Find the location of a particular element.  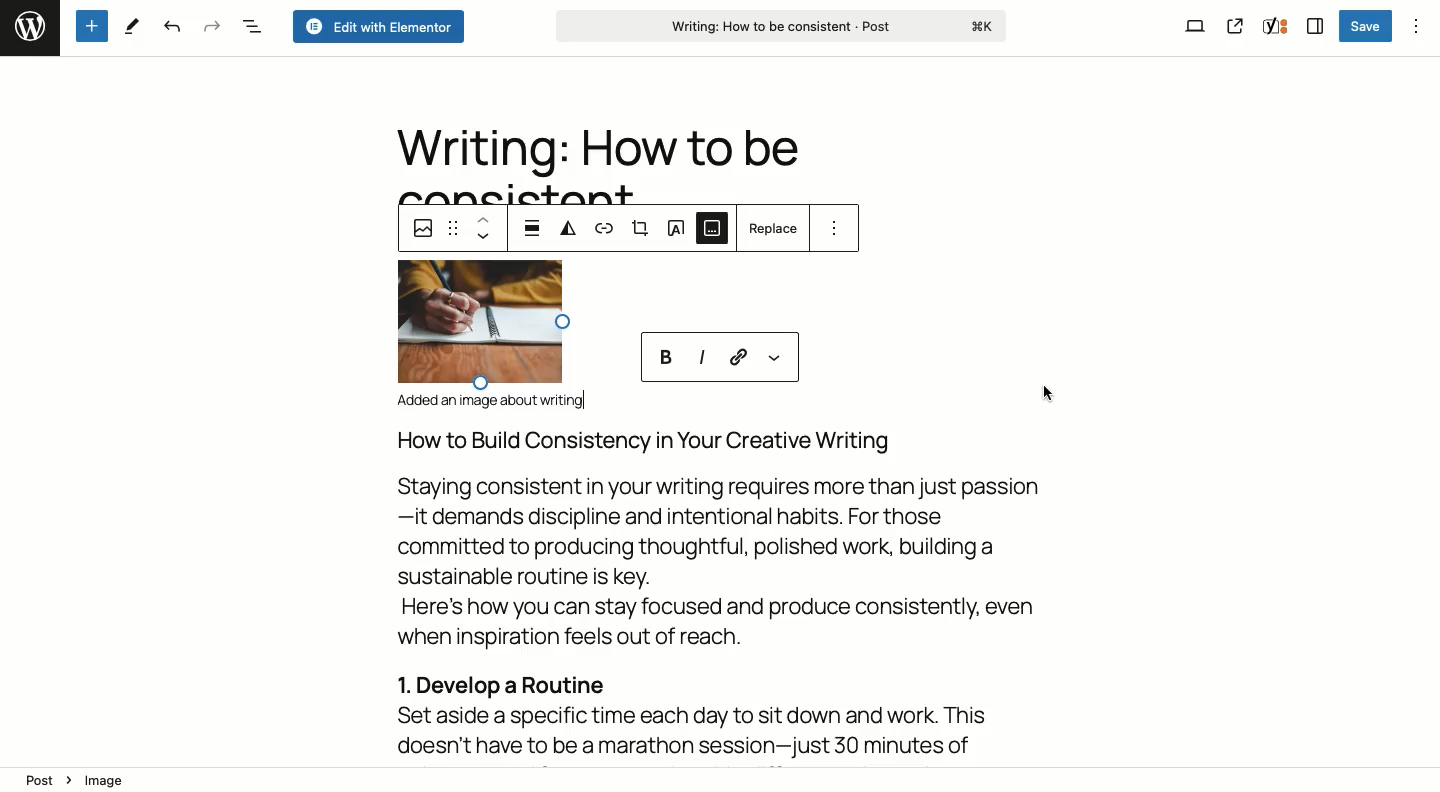

Link is located at coordinates (608, 232).